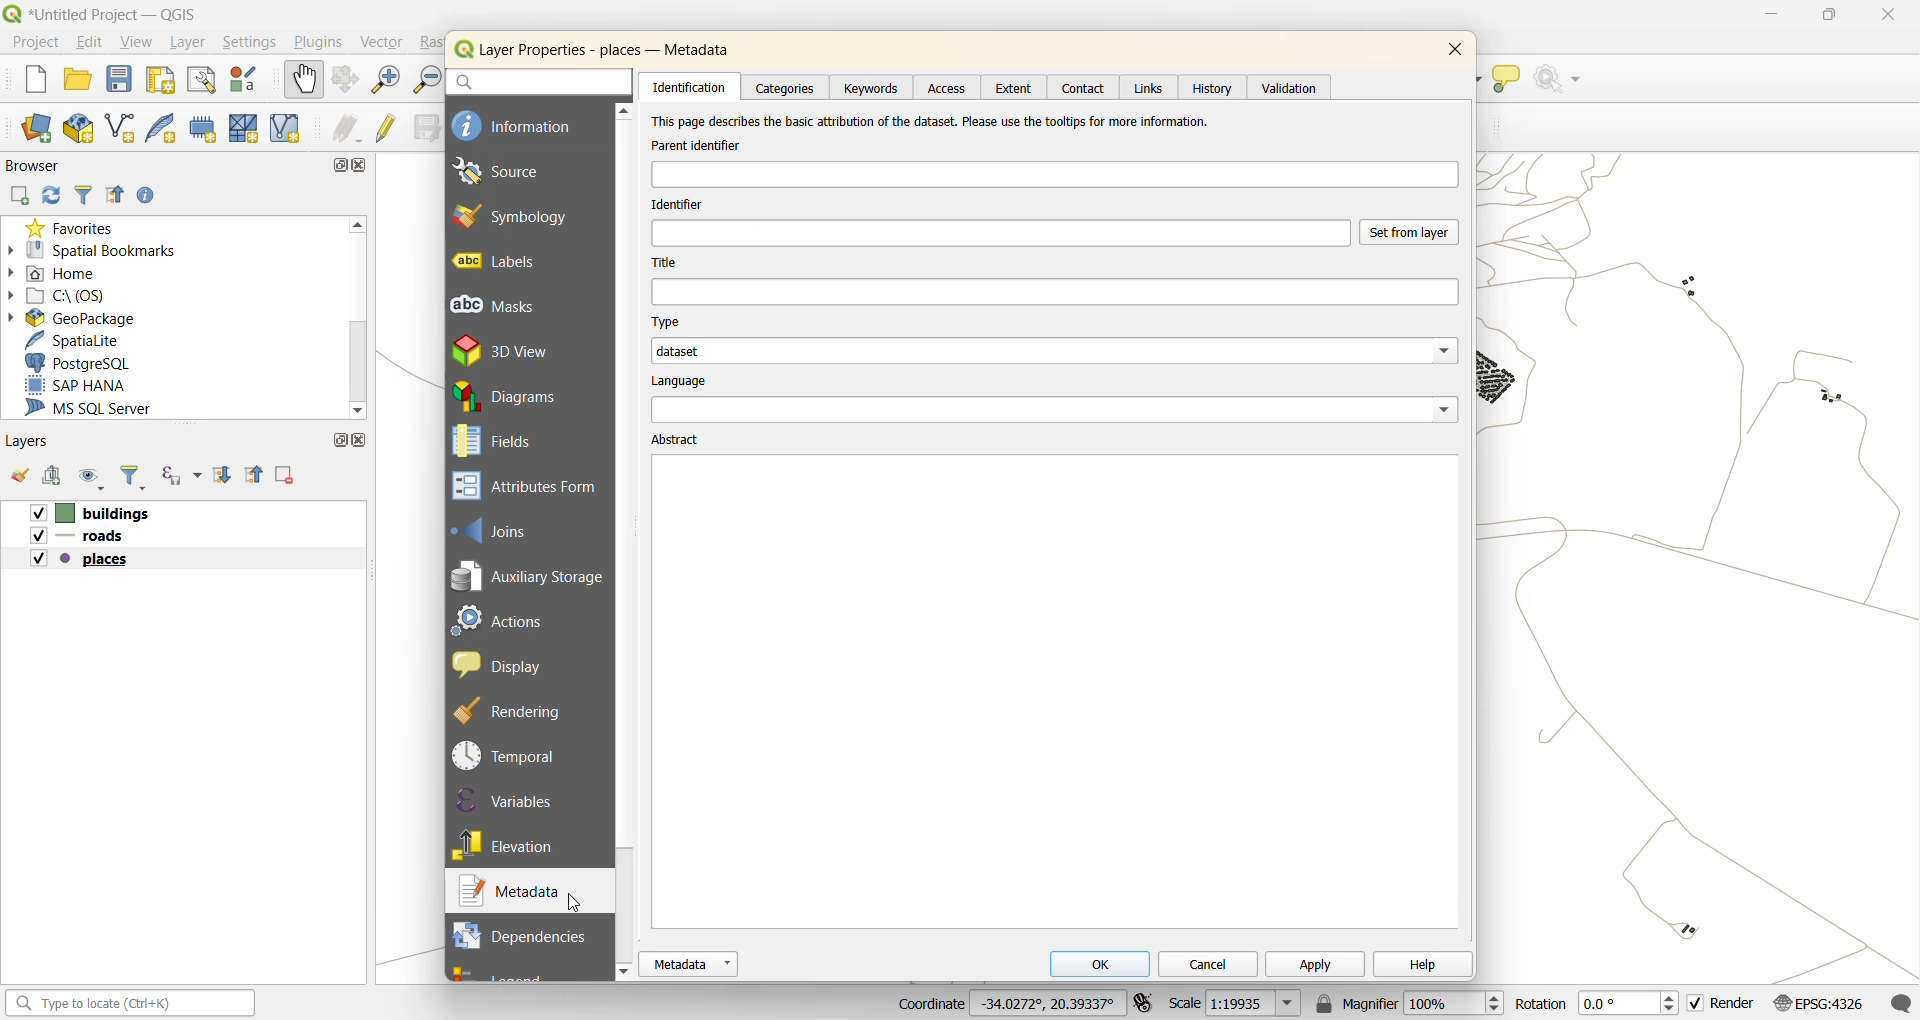 This screenshot has width=1920, height=1020. What do you see at coordinates (117, 195) in the screenshot?
I see `collapse all` at bounding box center [117, 195].